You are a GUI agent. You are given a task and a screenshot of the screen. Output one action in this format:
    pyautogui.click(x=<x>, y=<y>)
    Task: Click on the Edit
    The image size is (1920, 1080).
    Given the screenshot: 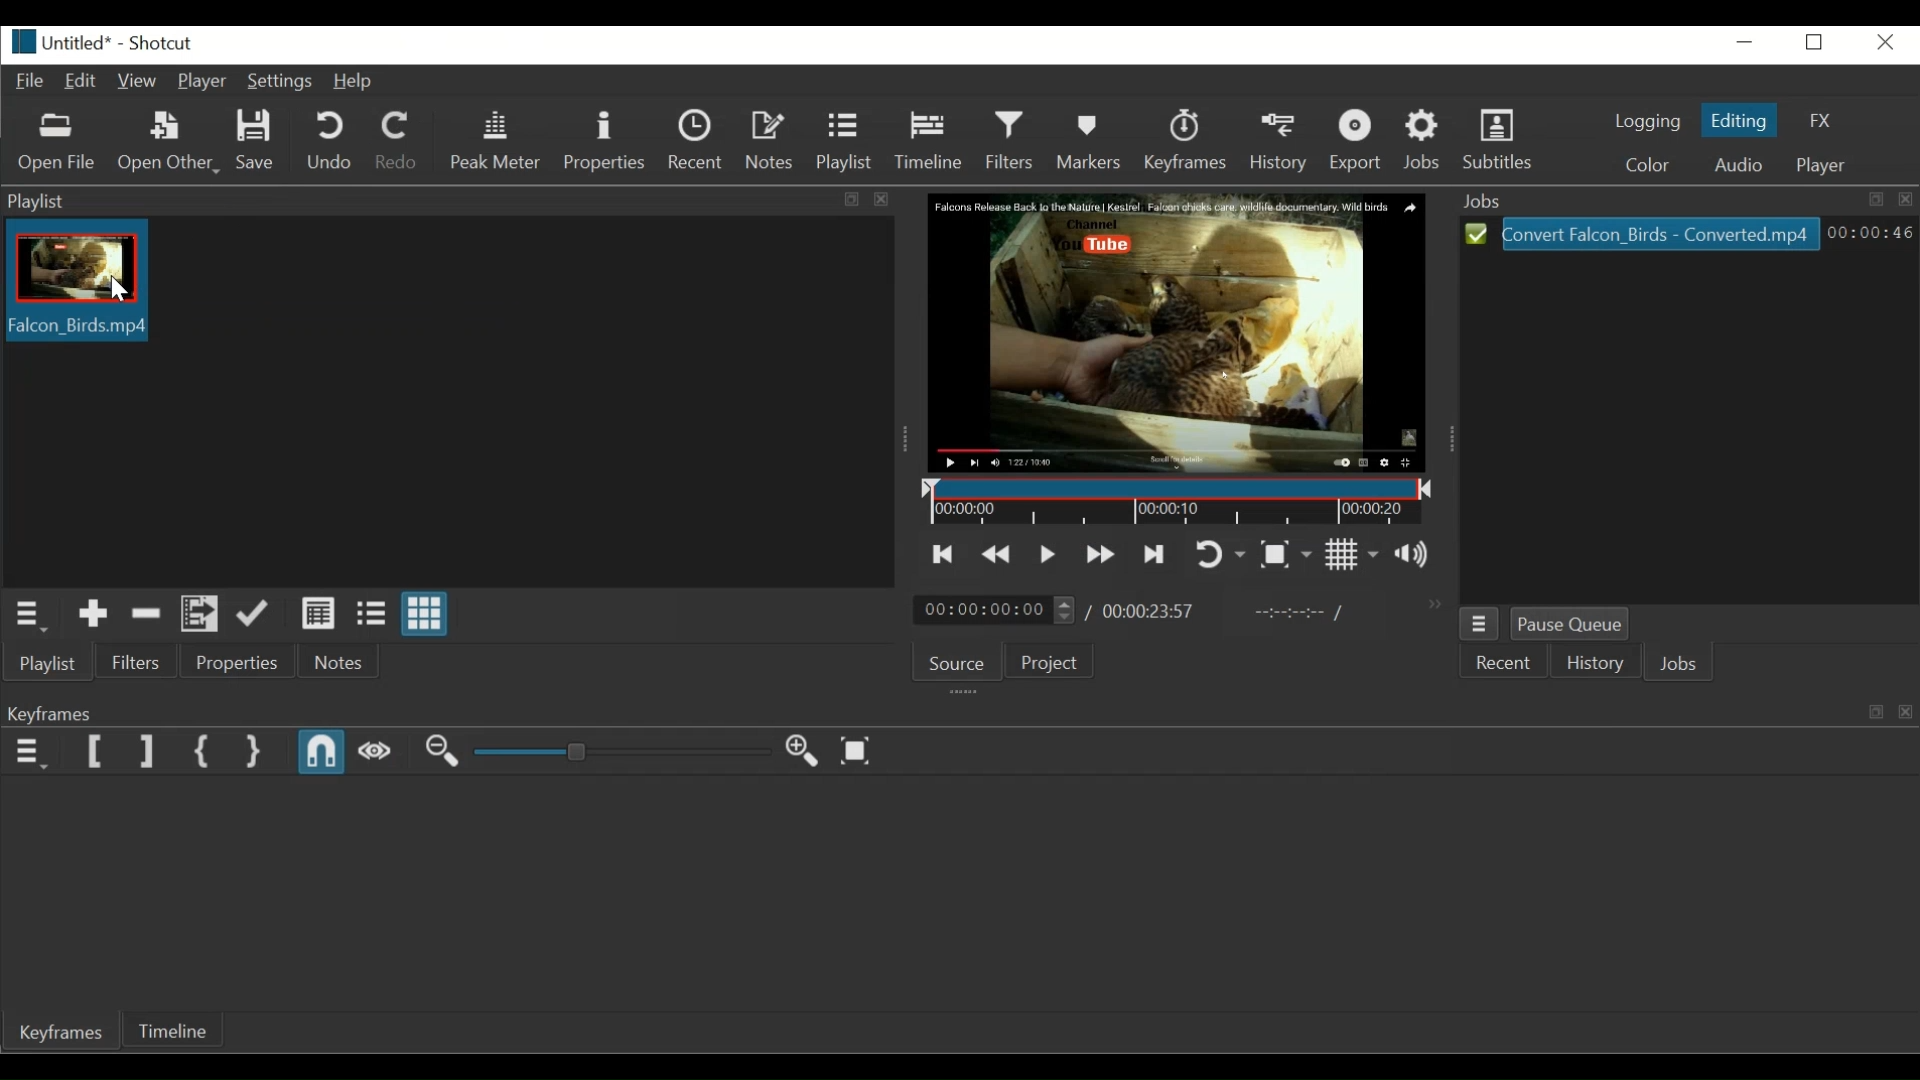 What is the action you would take?
    pyautogui.click(x=82, y=81)
    